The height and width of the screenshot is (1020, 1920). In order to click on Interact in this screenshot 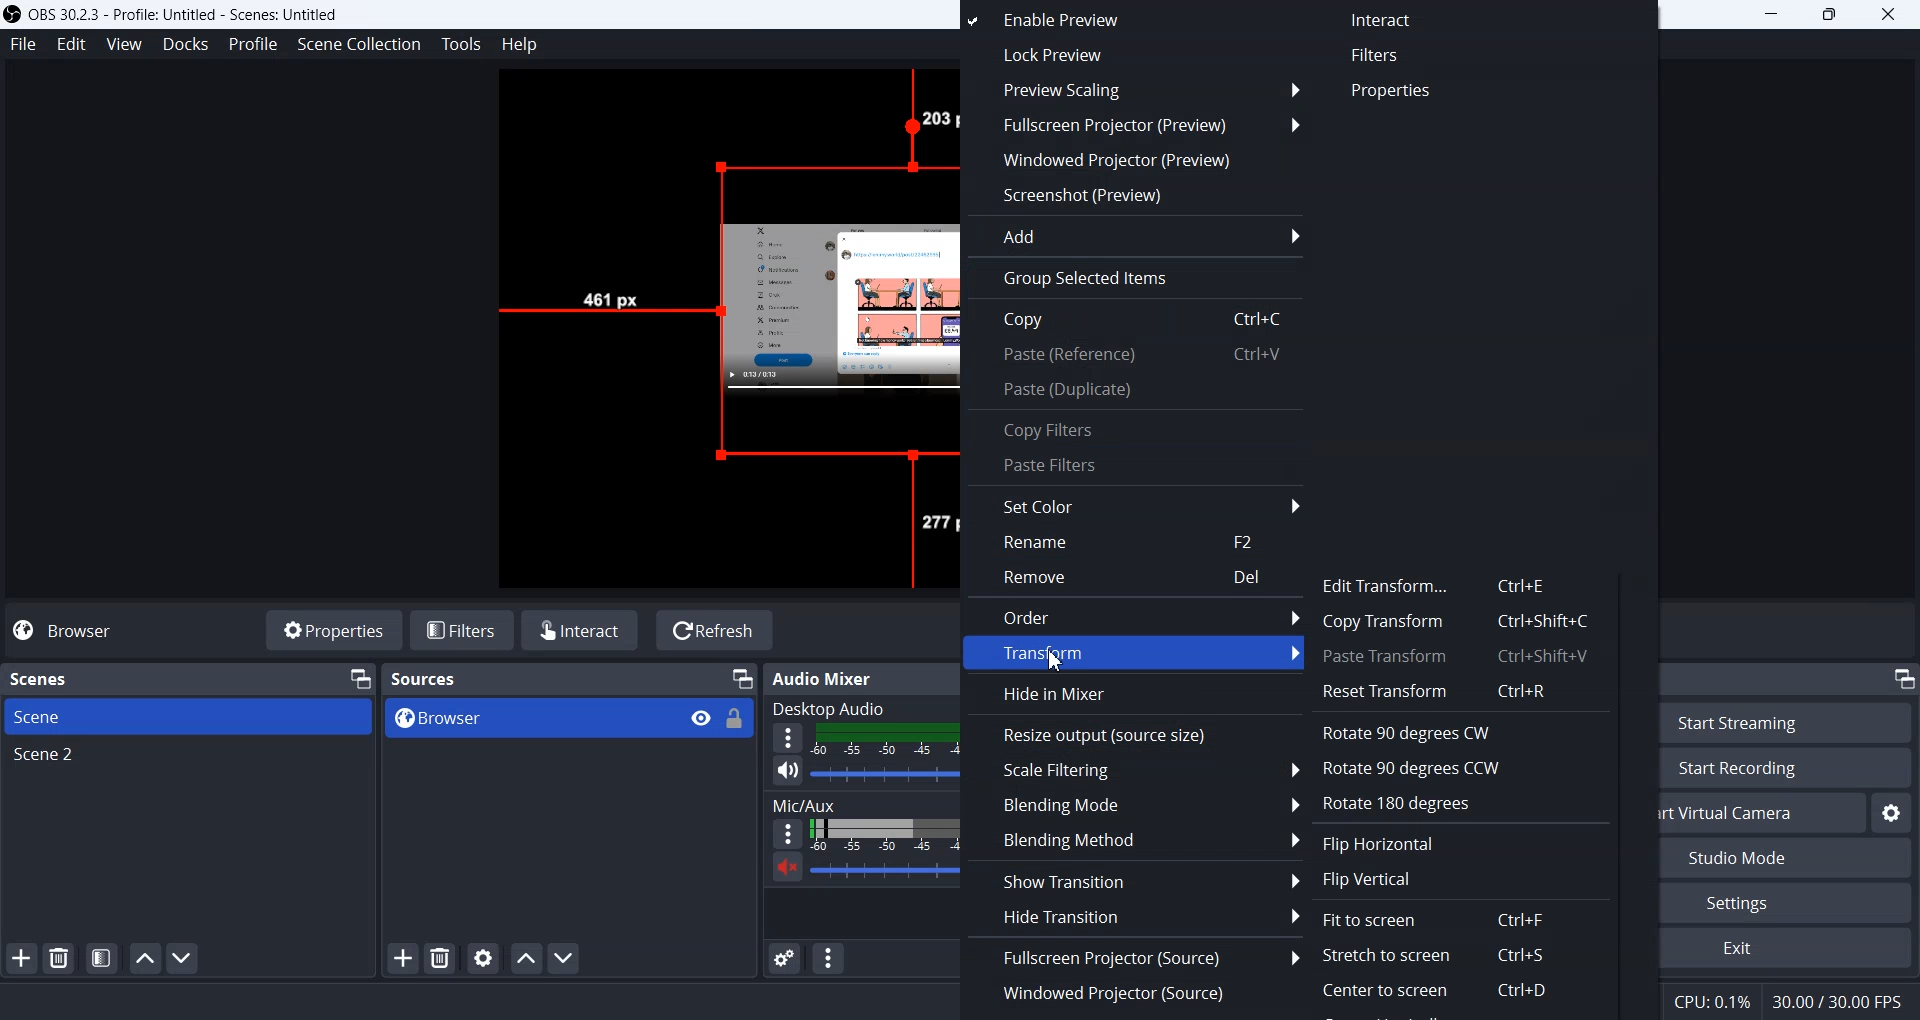, I will do `click(581, 629)`.